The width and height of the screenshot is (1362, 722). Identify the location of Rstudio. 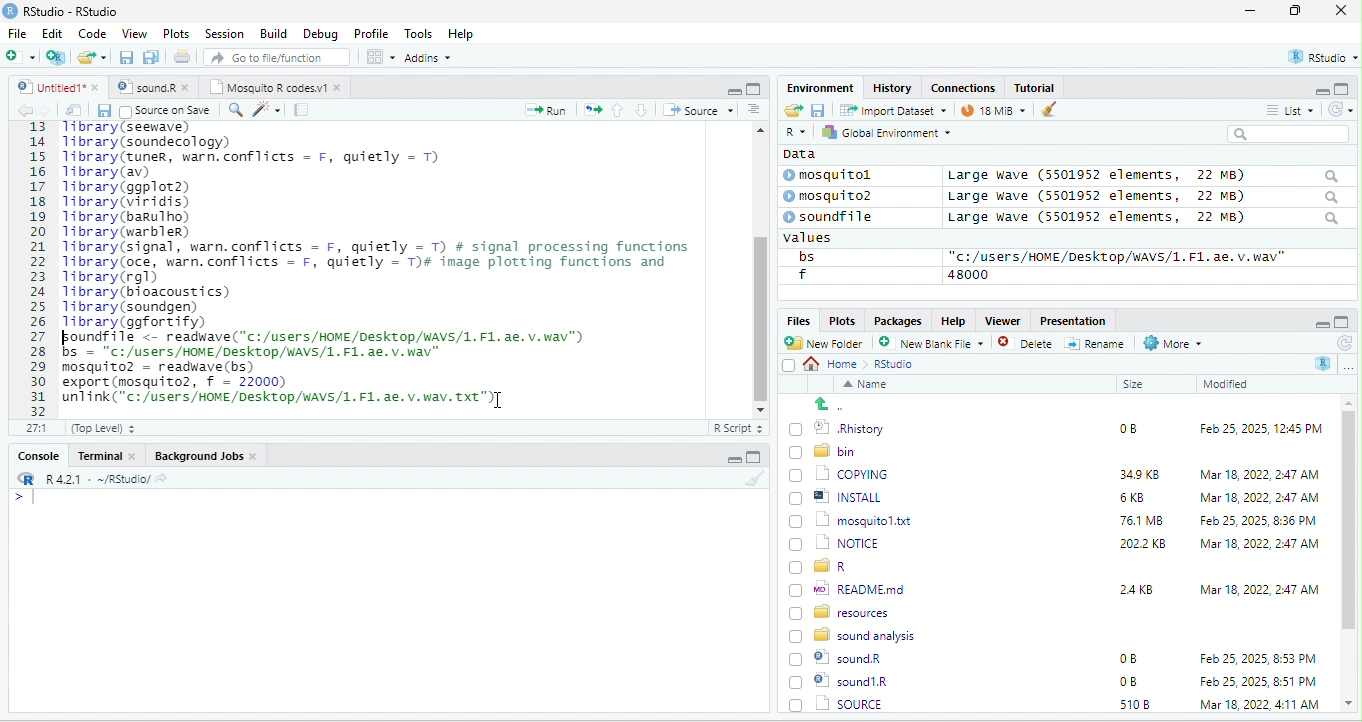
(895, 364).